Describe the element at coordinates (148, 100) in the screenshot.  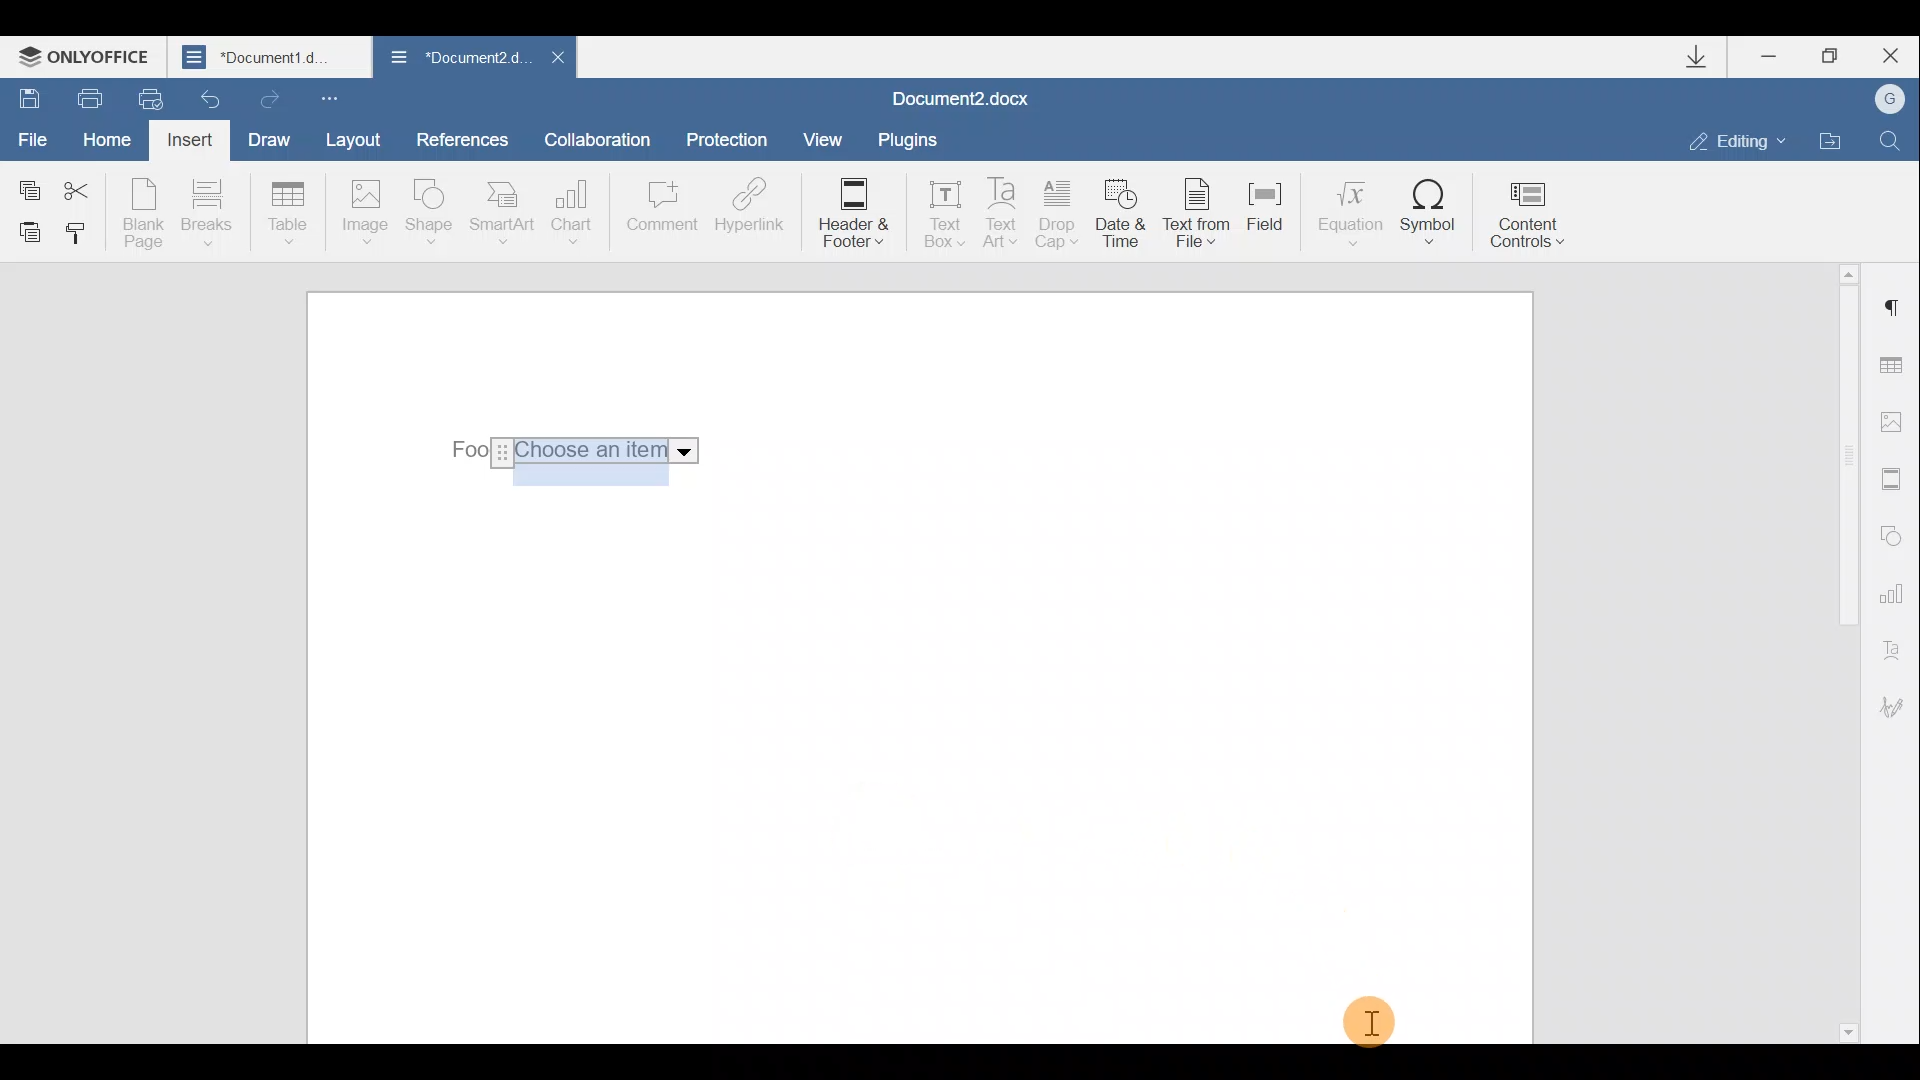
I see `Quick print` at that location.